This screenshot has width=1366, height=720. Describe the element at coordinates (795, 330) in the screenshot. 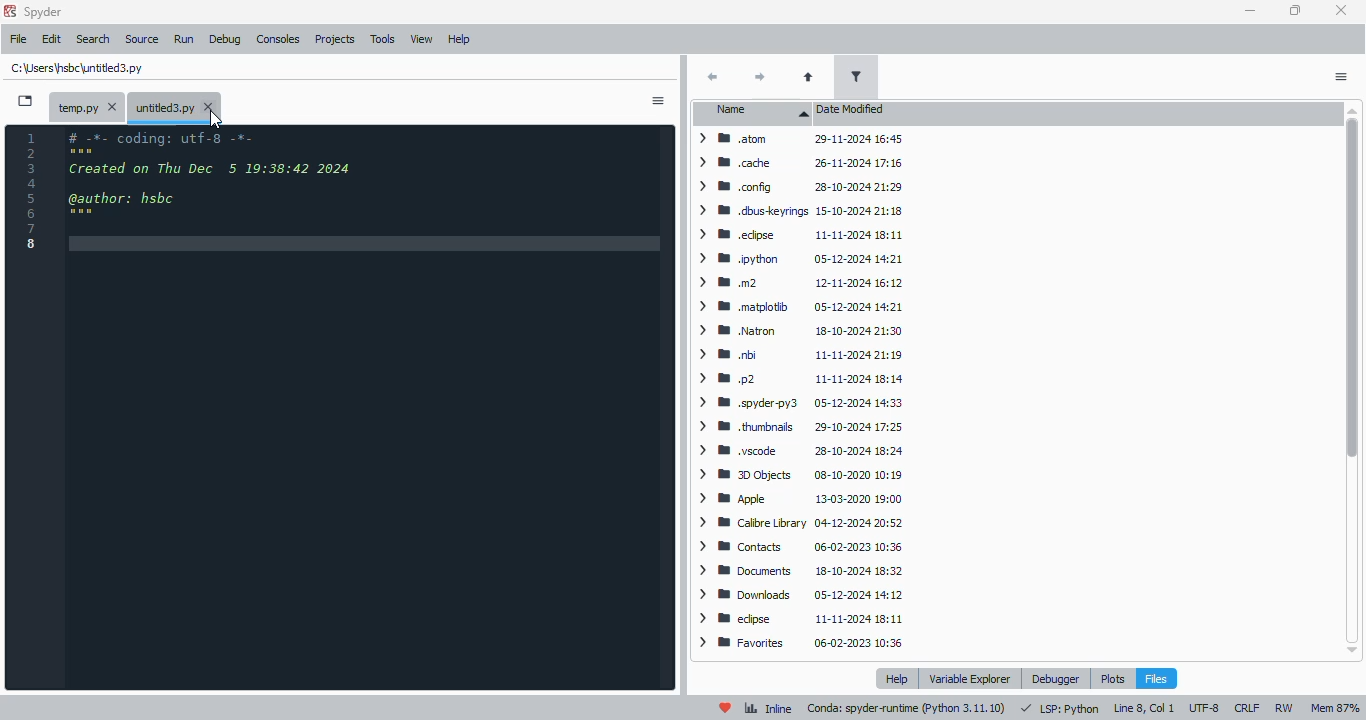

I see `> WM Natron 18-10-2024 21:30` at that location.